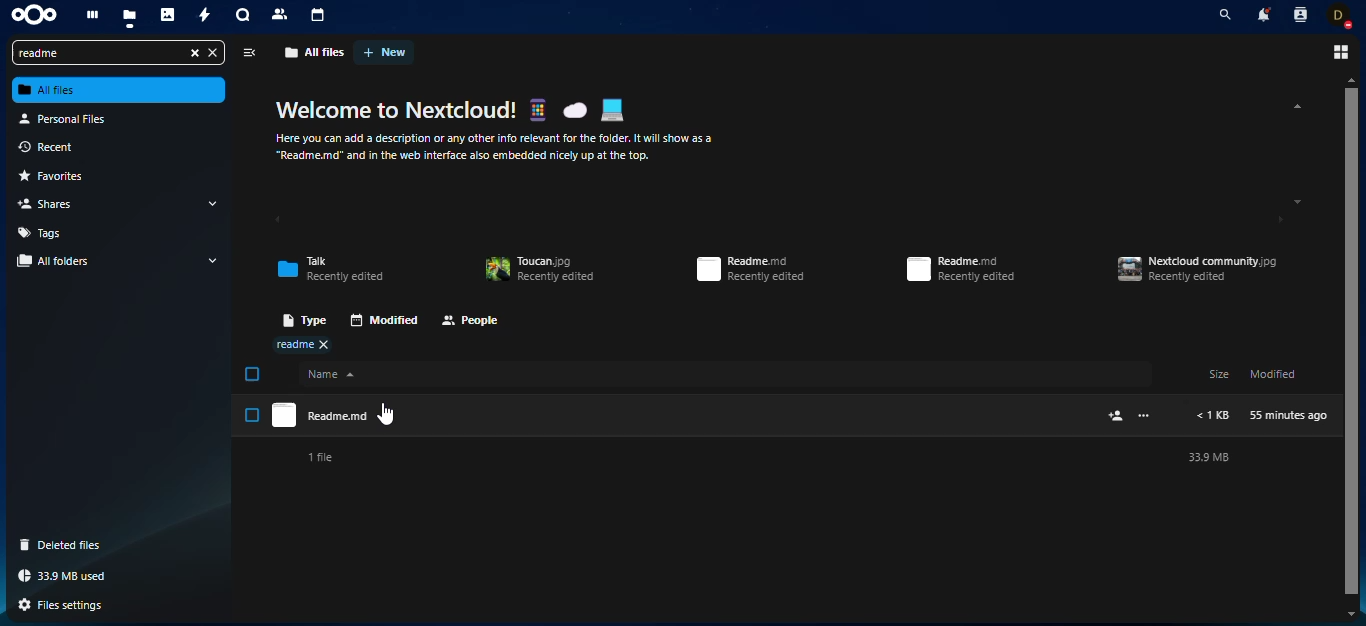  What do you see at coordinates (1117, 416) in the screenshot?
I see `Add` at bounding box center [1117, 416].